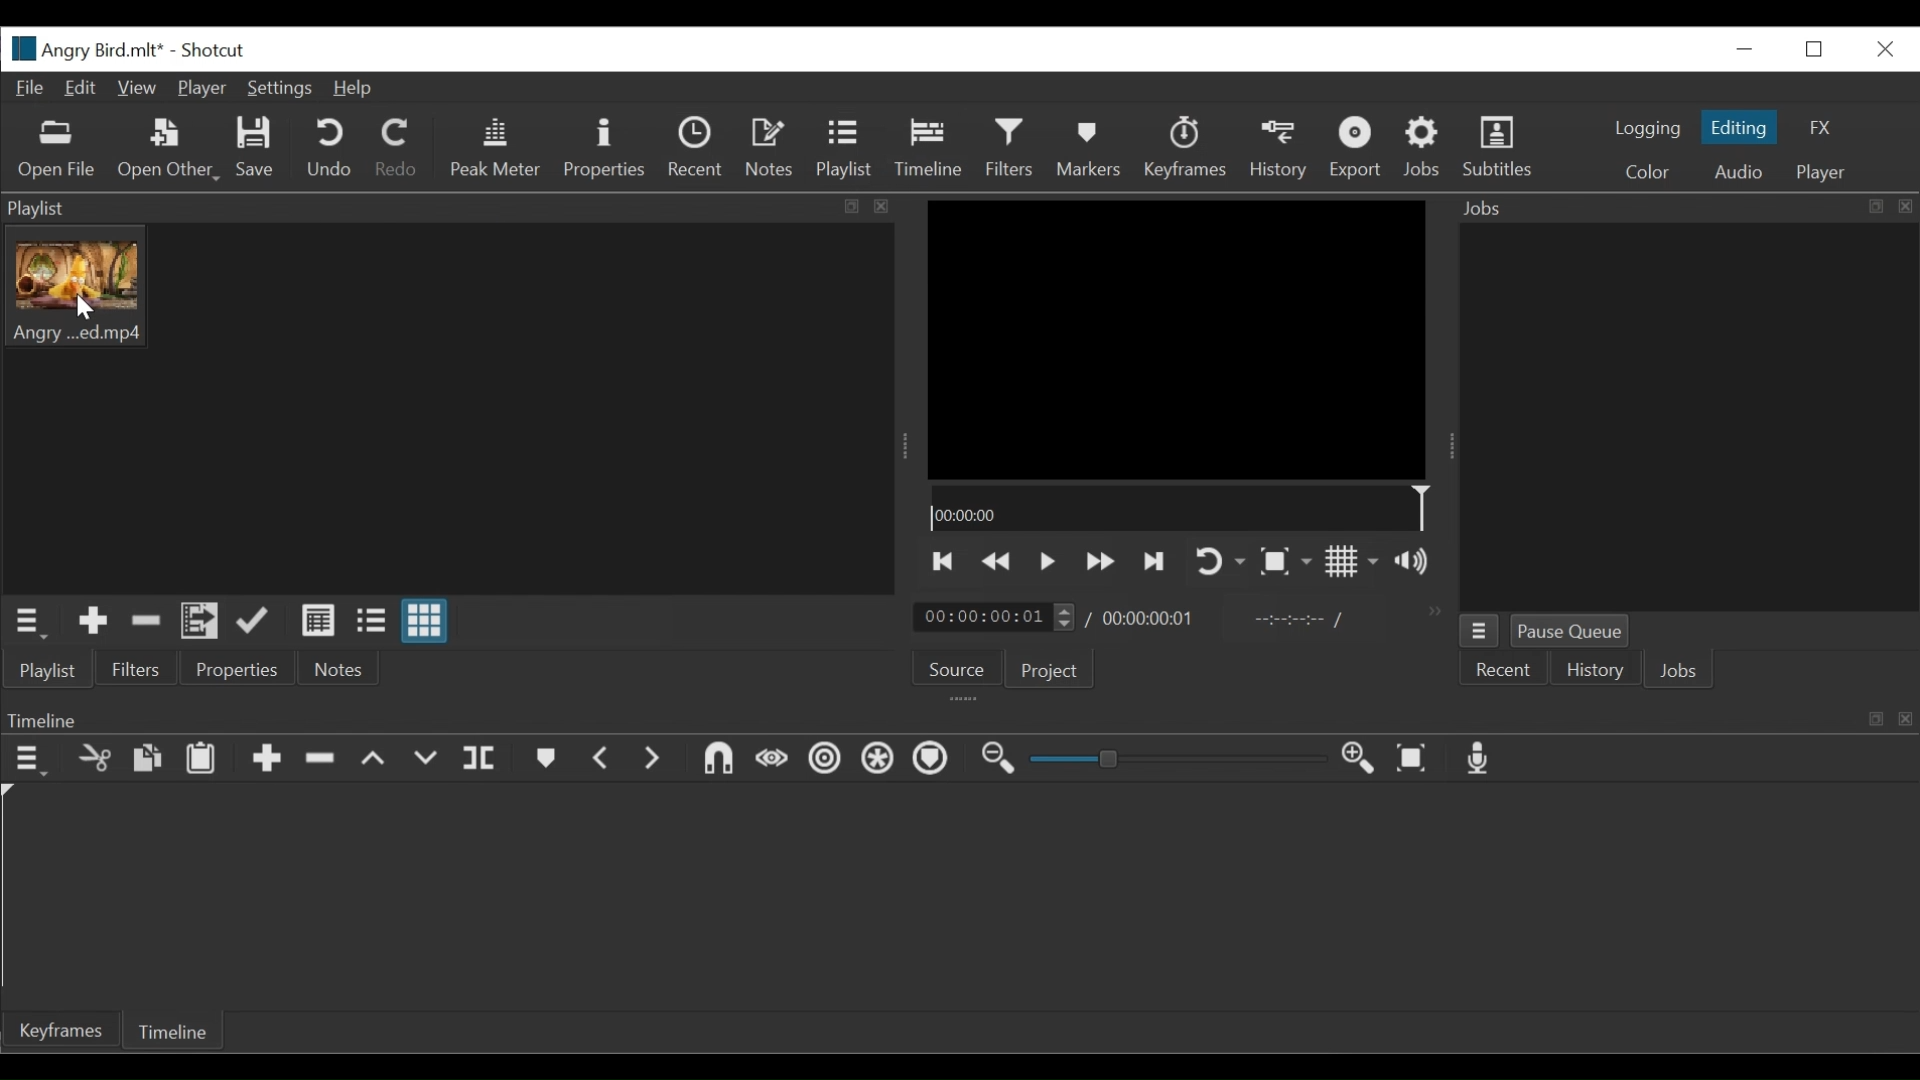 This screenshot has width=1920, height=1080. I want to click on Add the Source to the playlist, so click(93, 622).